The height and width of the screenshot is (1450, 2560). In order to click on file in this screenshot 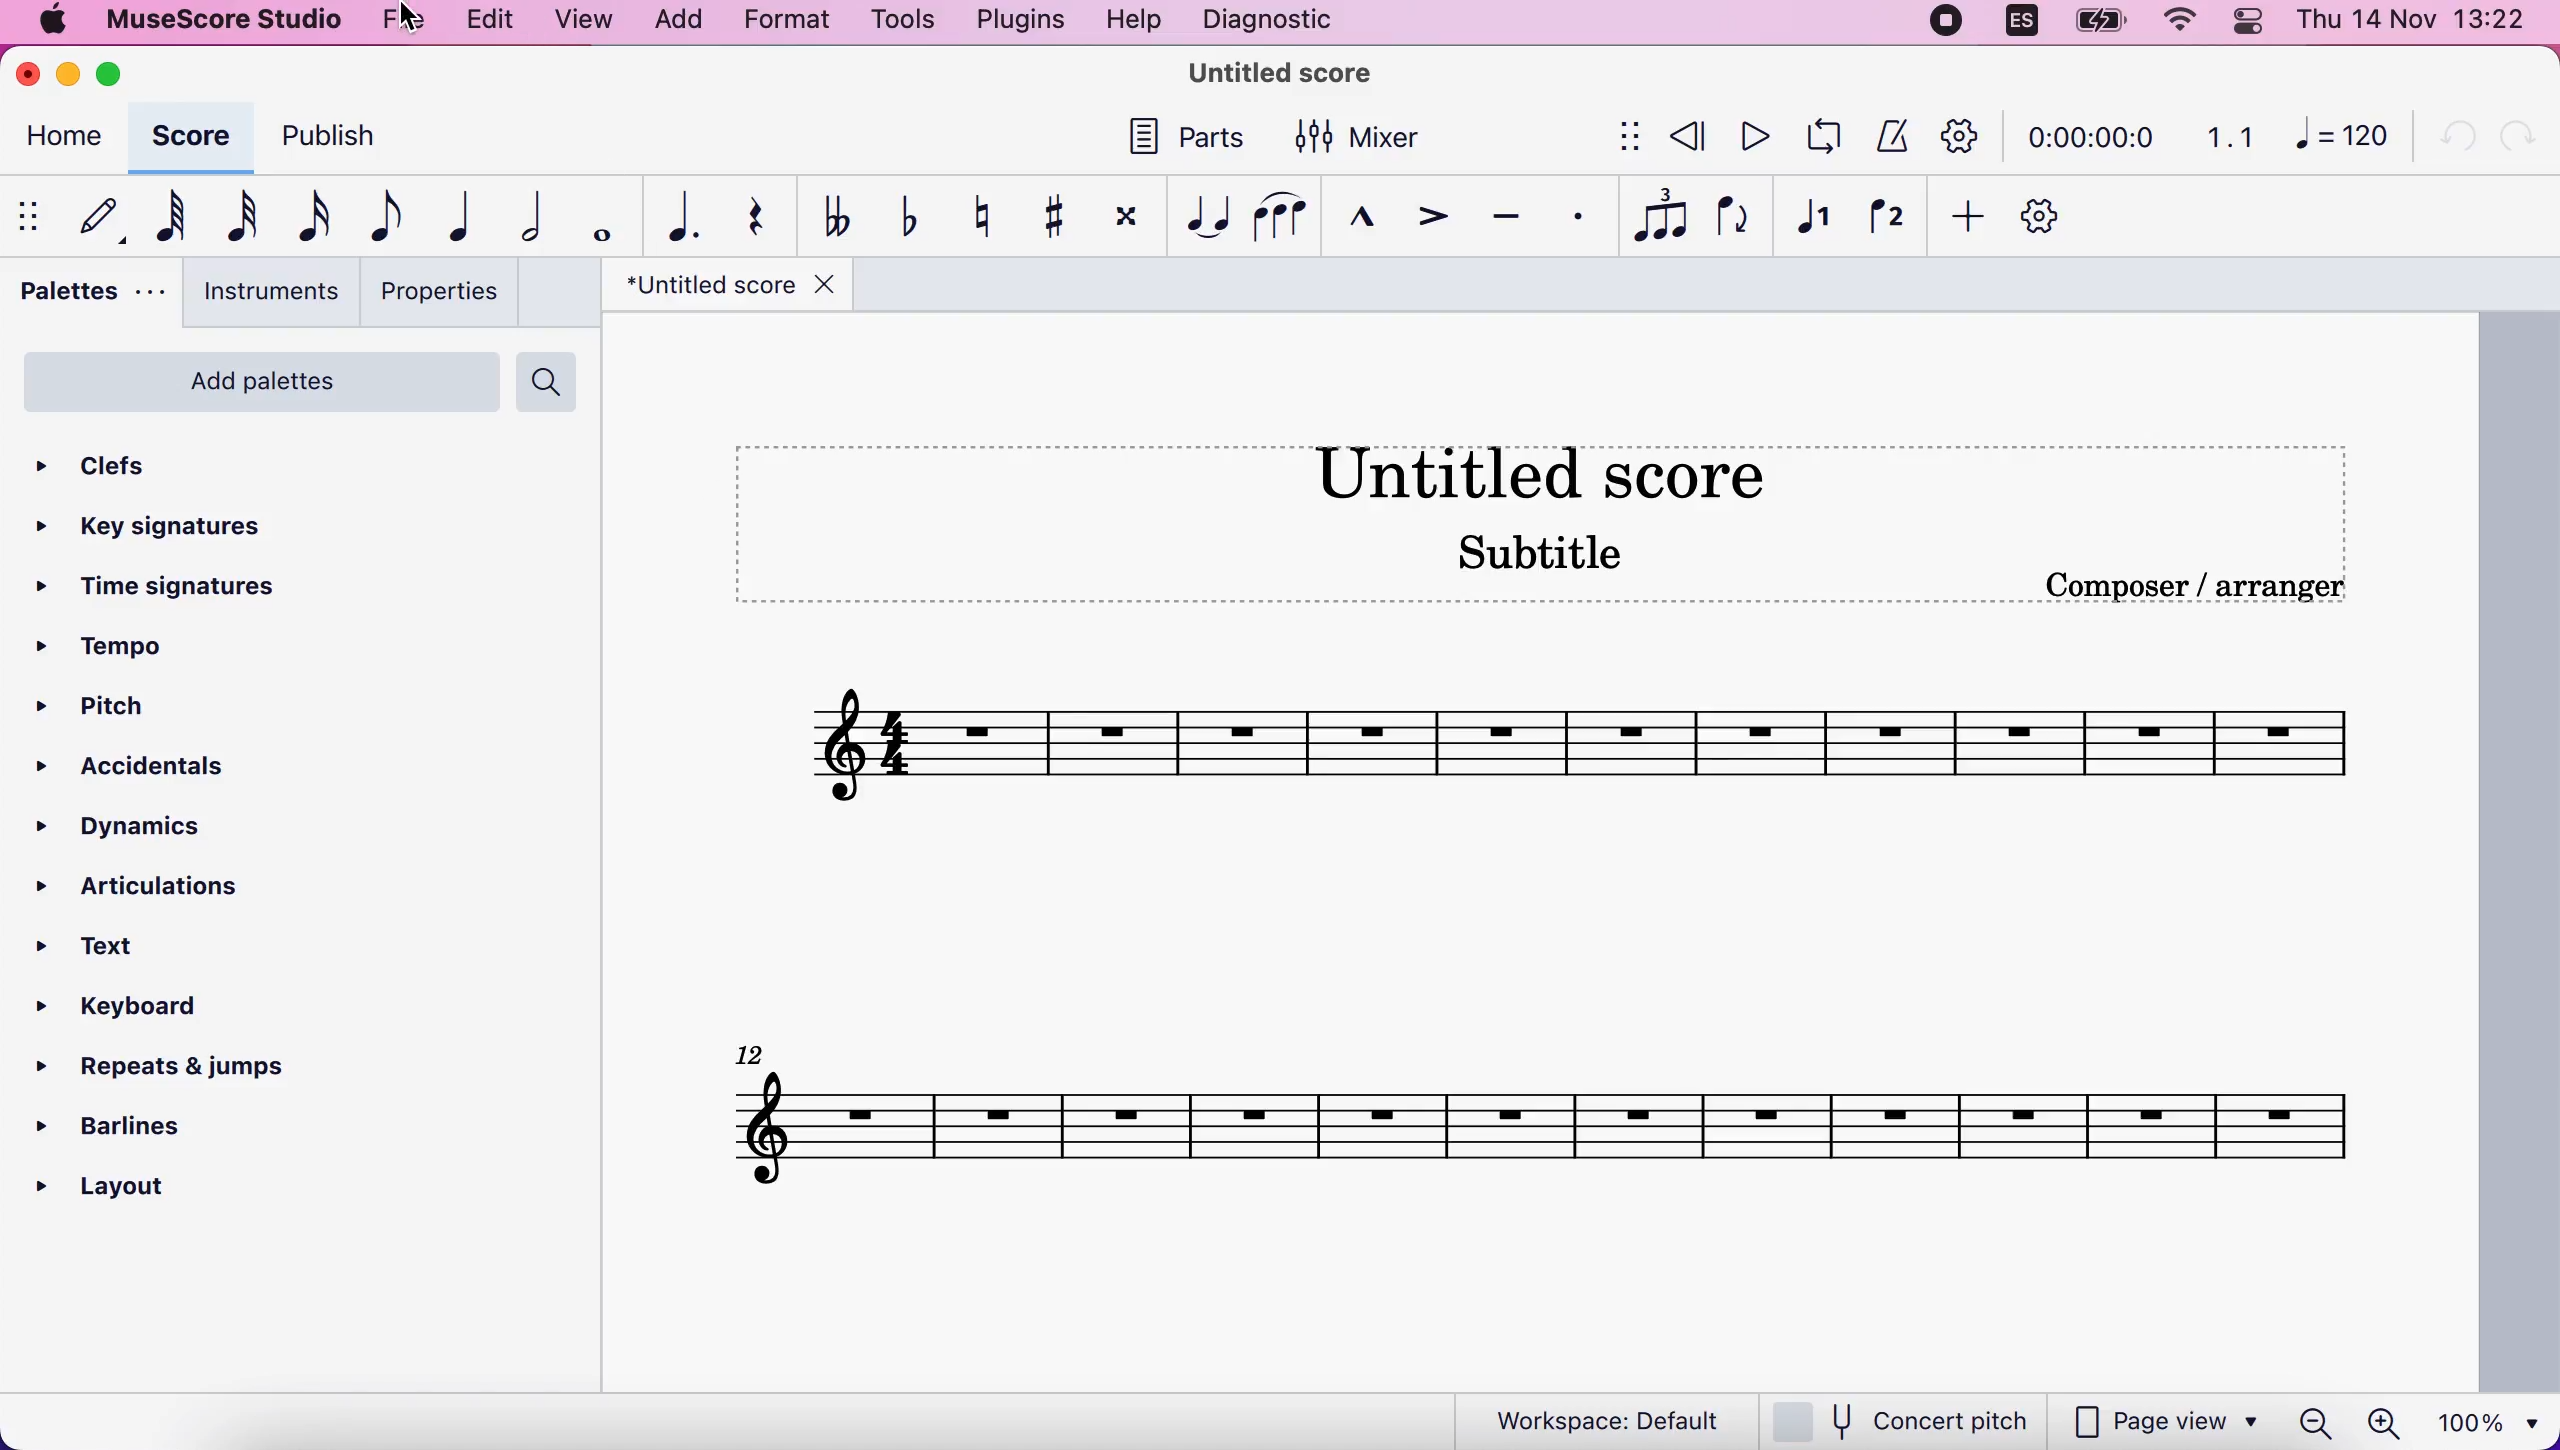, I will do `click(398, 22)`.